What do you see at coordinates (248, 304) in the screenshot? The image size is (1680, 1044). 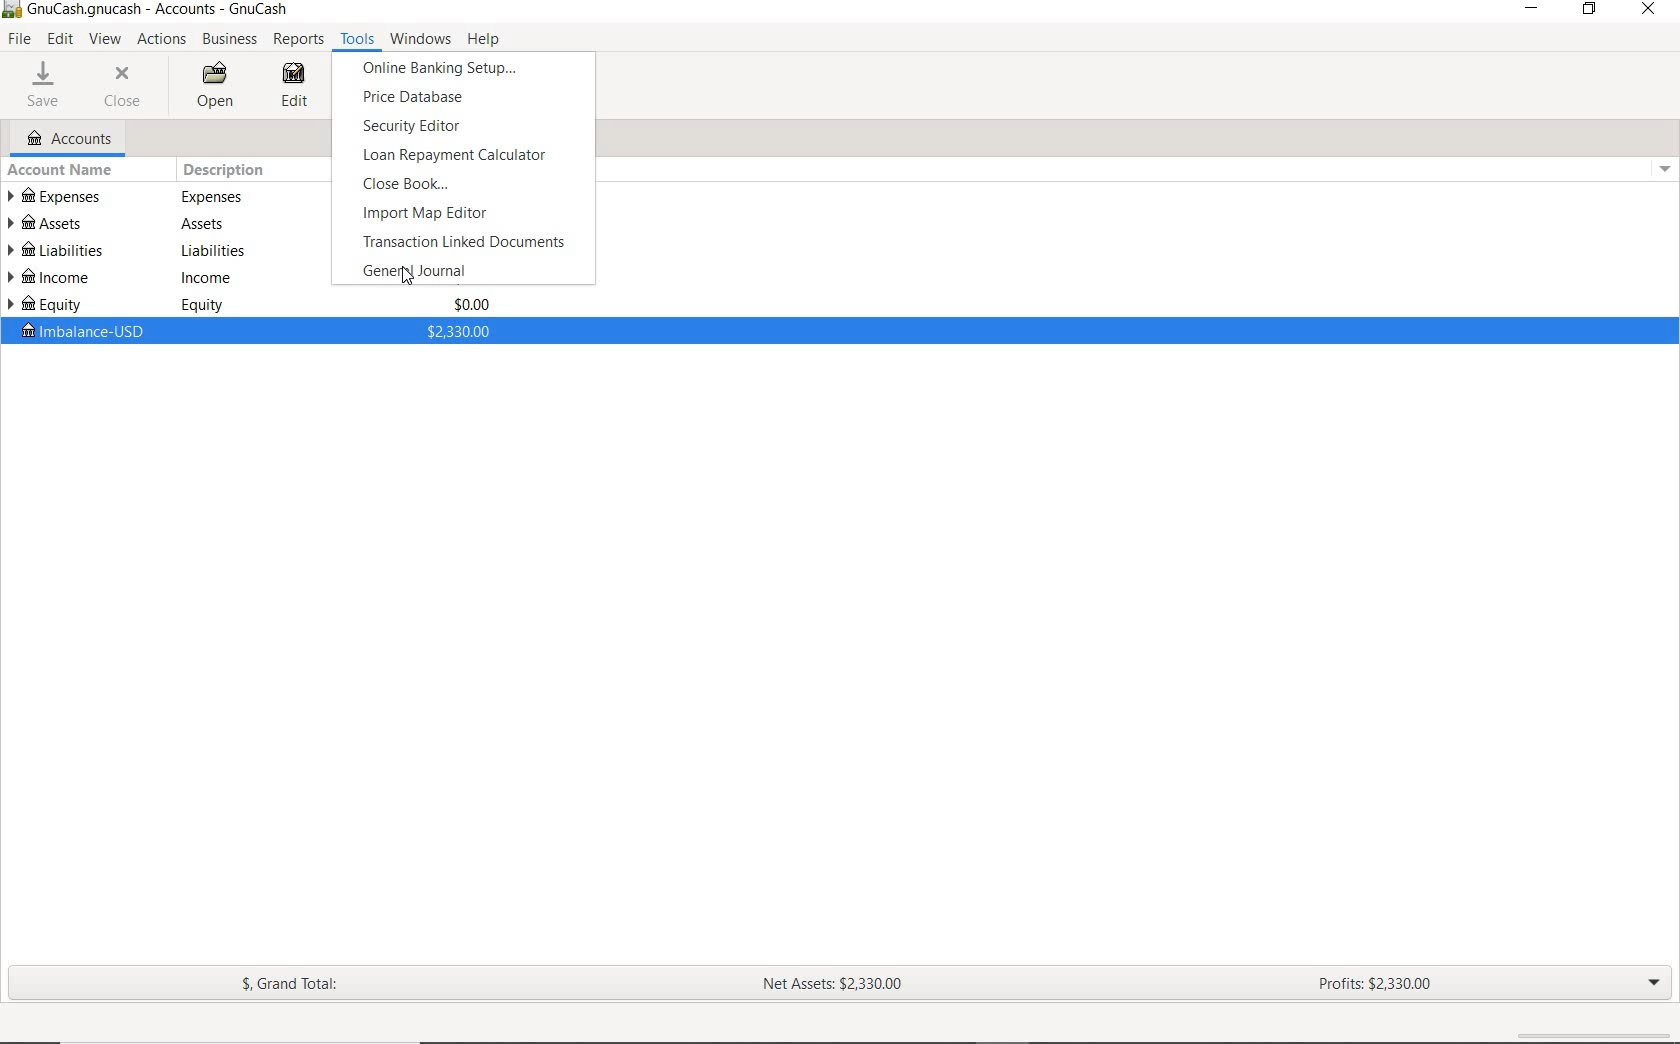 I see `EQUITY` at bounding box center [248, 304].